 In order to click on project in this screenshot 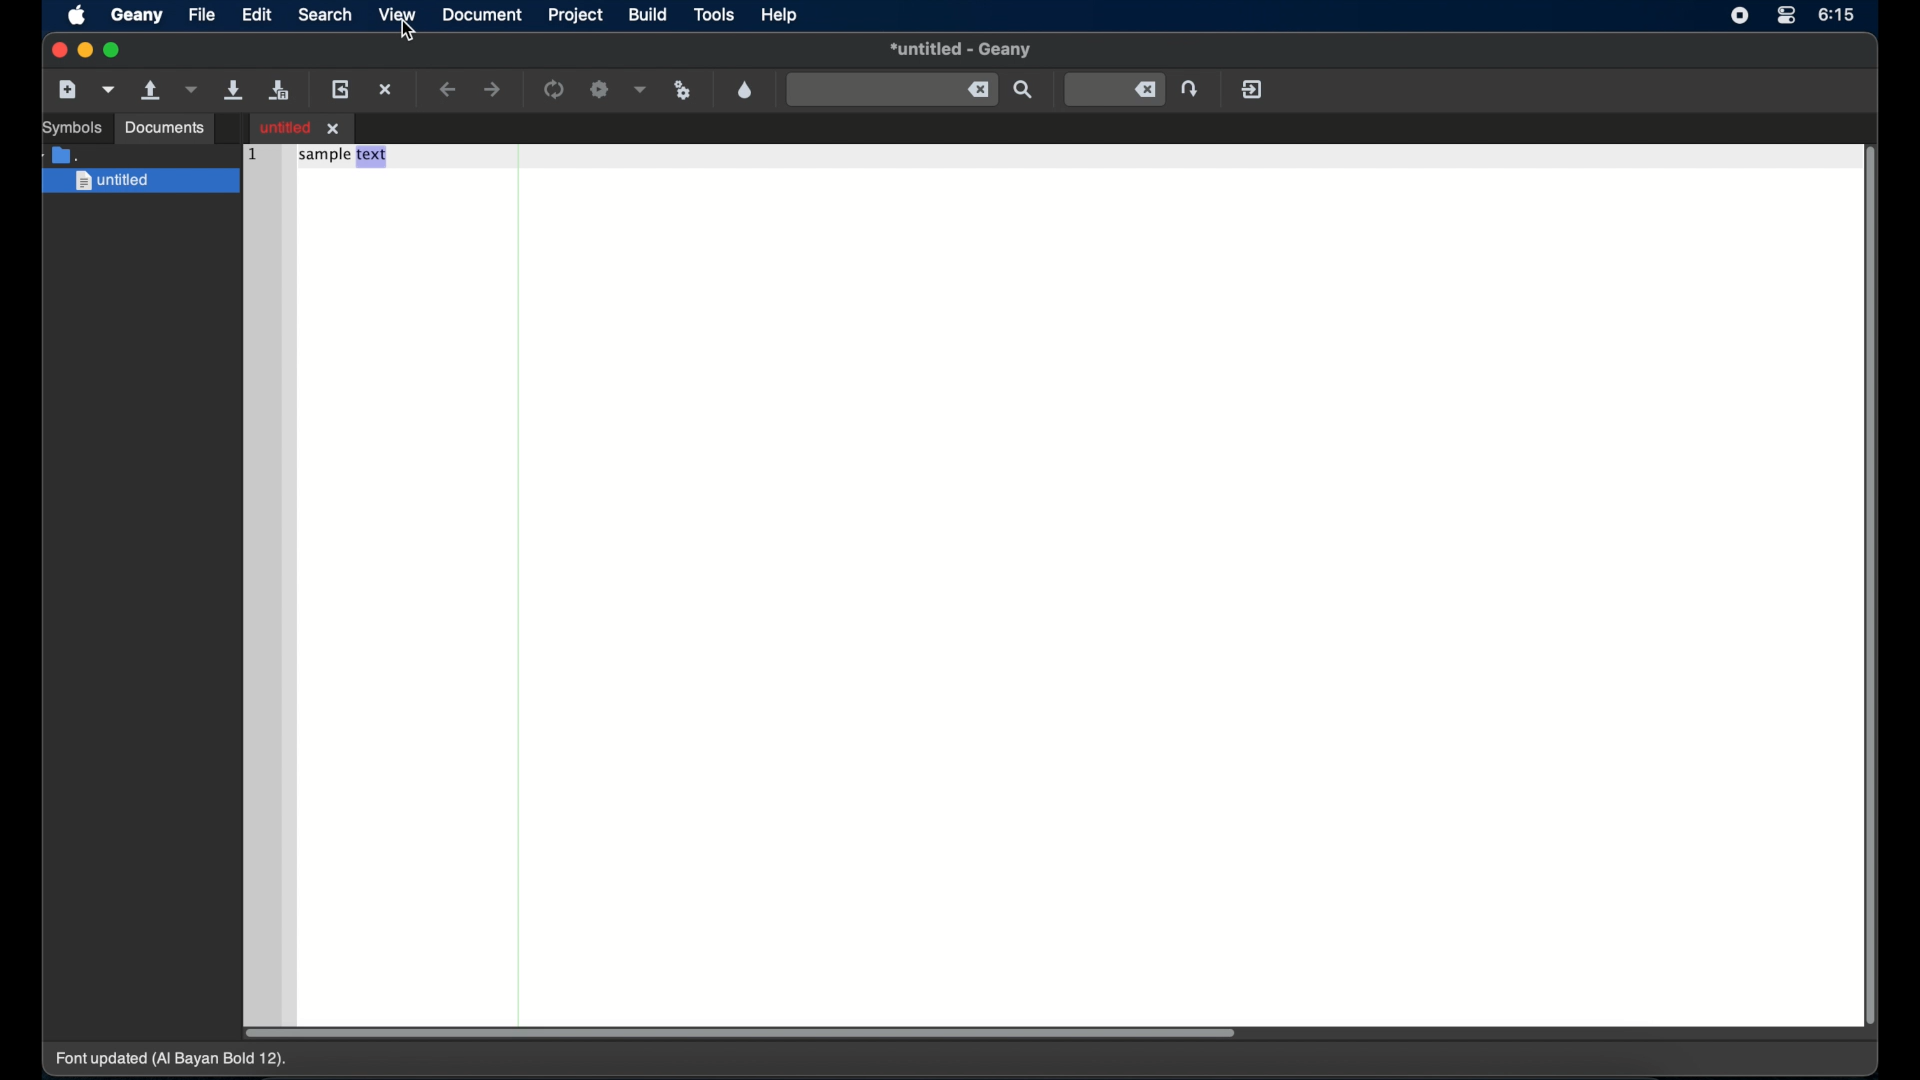, I will do `click(574, 15)`.